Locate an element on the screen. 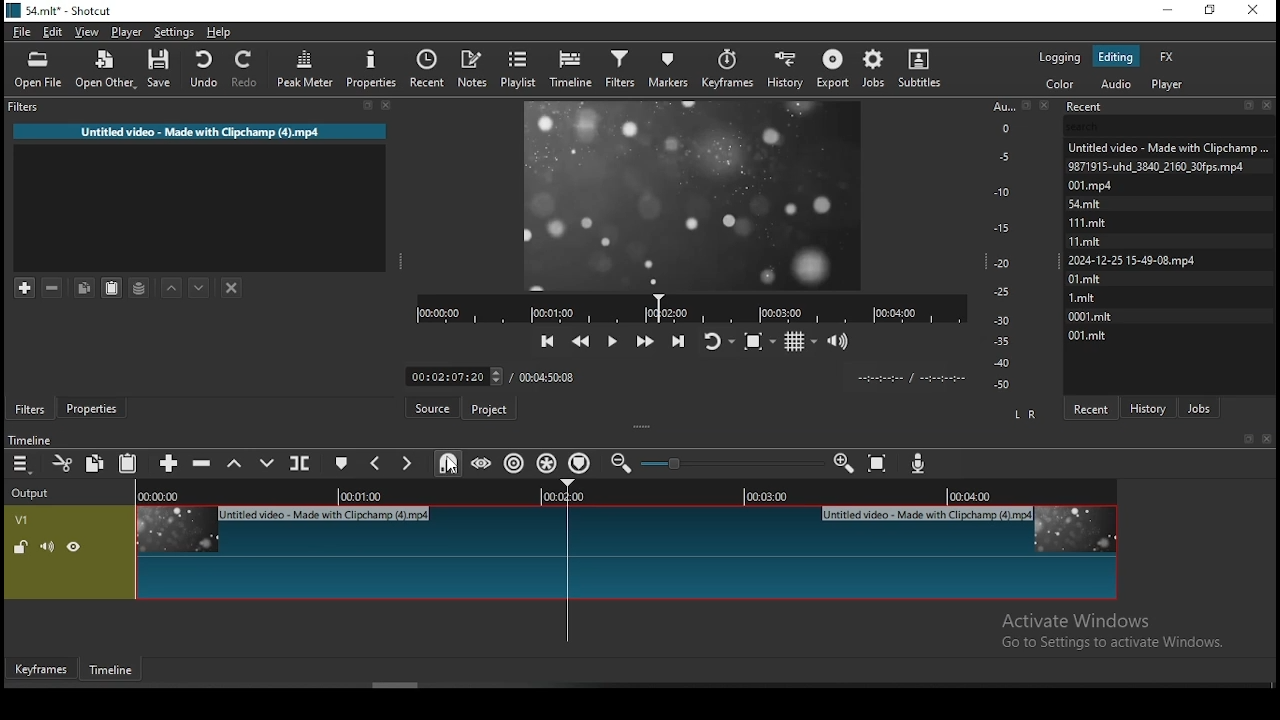  video preview is located at coordinates (695, 194).